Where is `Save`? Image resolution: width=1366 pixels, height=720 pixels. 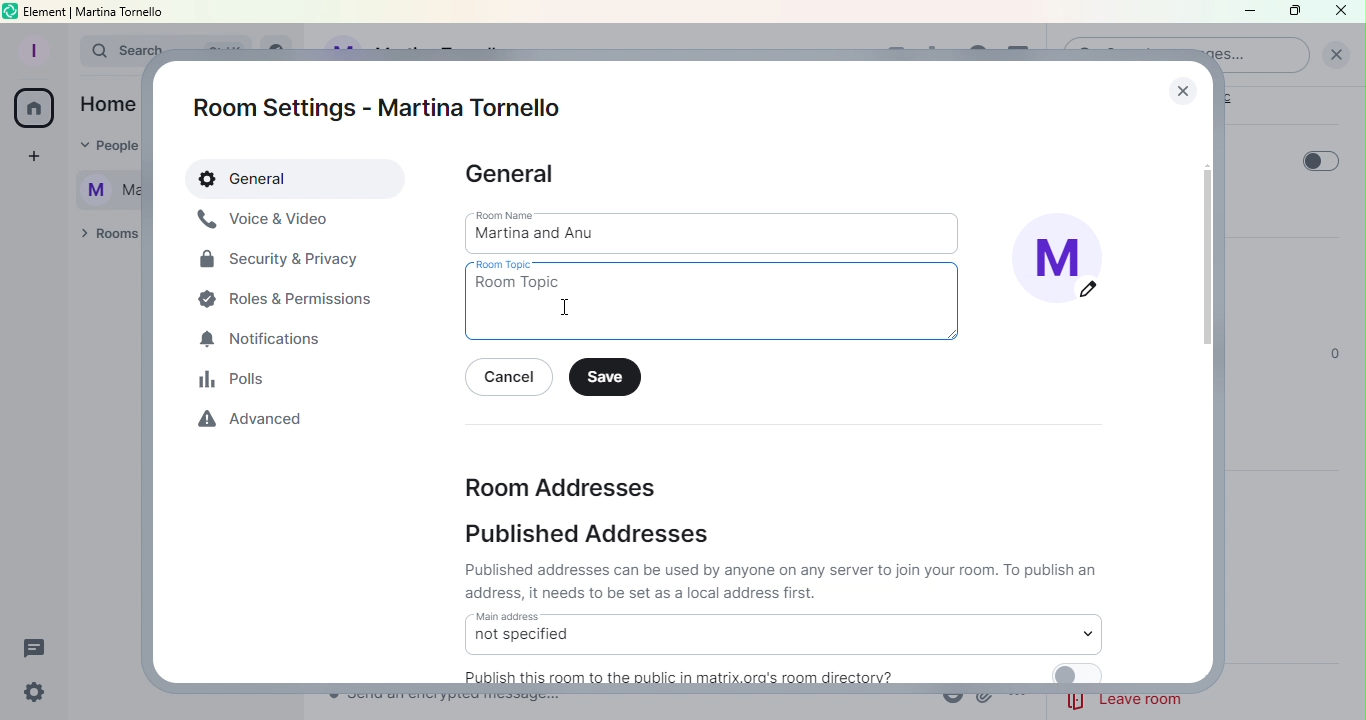 Save is located at coordinates (610, 378).